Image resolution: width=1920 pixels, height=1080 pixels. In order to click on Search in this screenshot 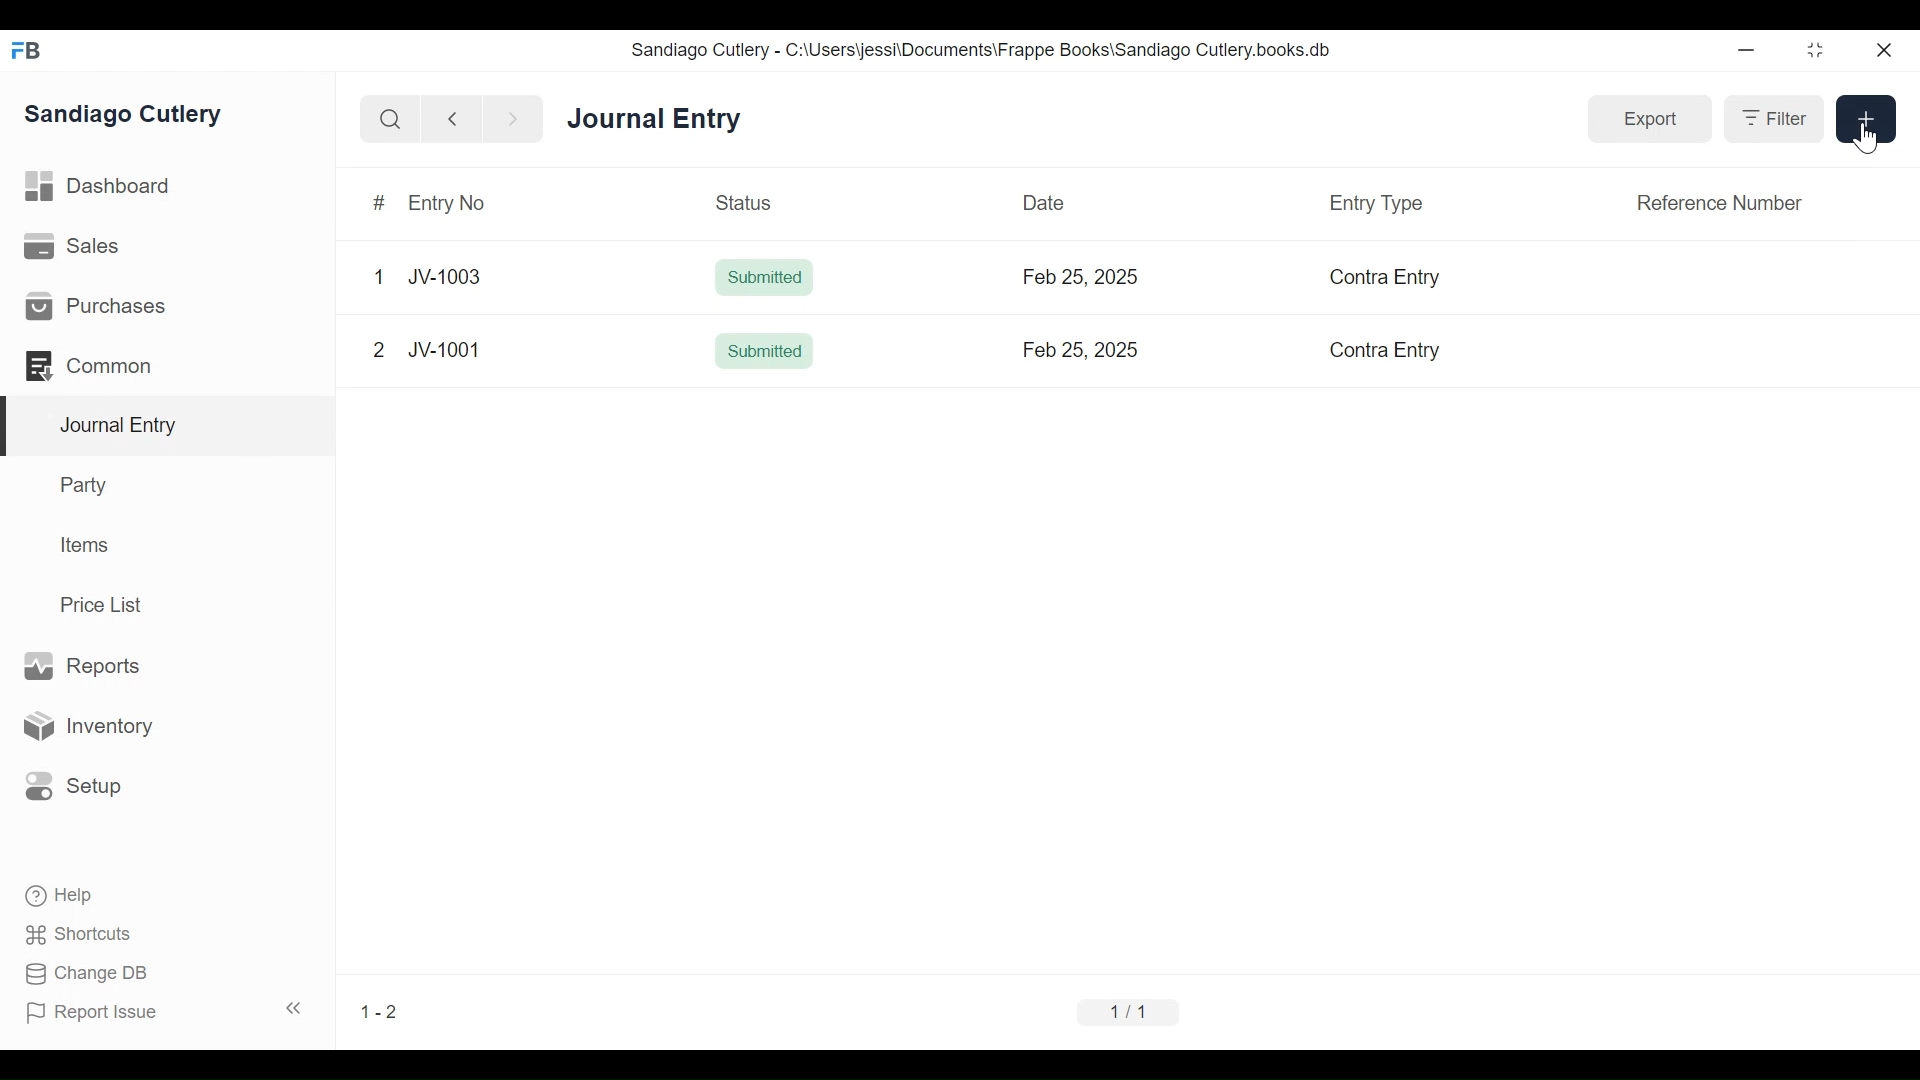, I will do `click(388, 119)`.